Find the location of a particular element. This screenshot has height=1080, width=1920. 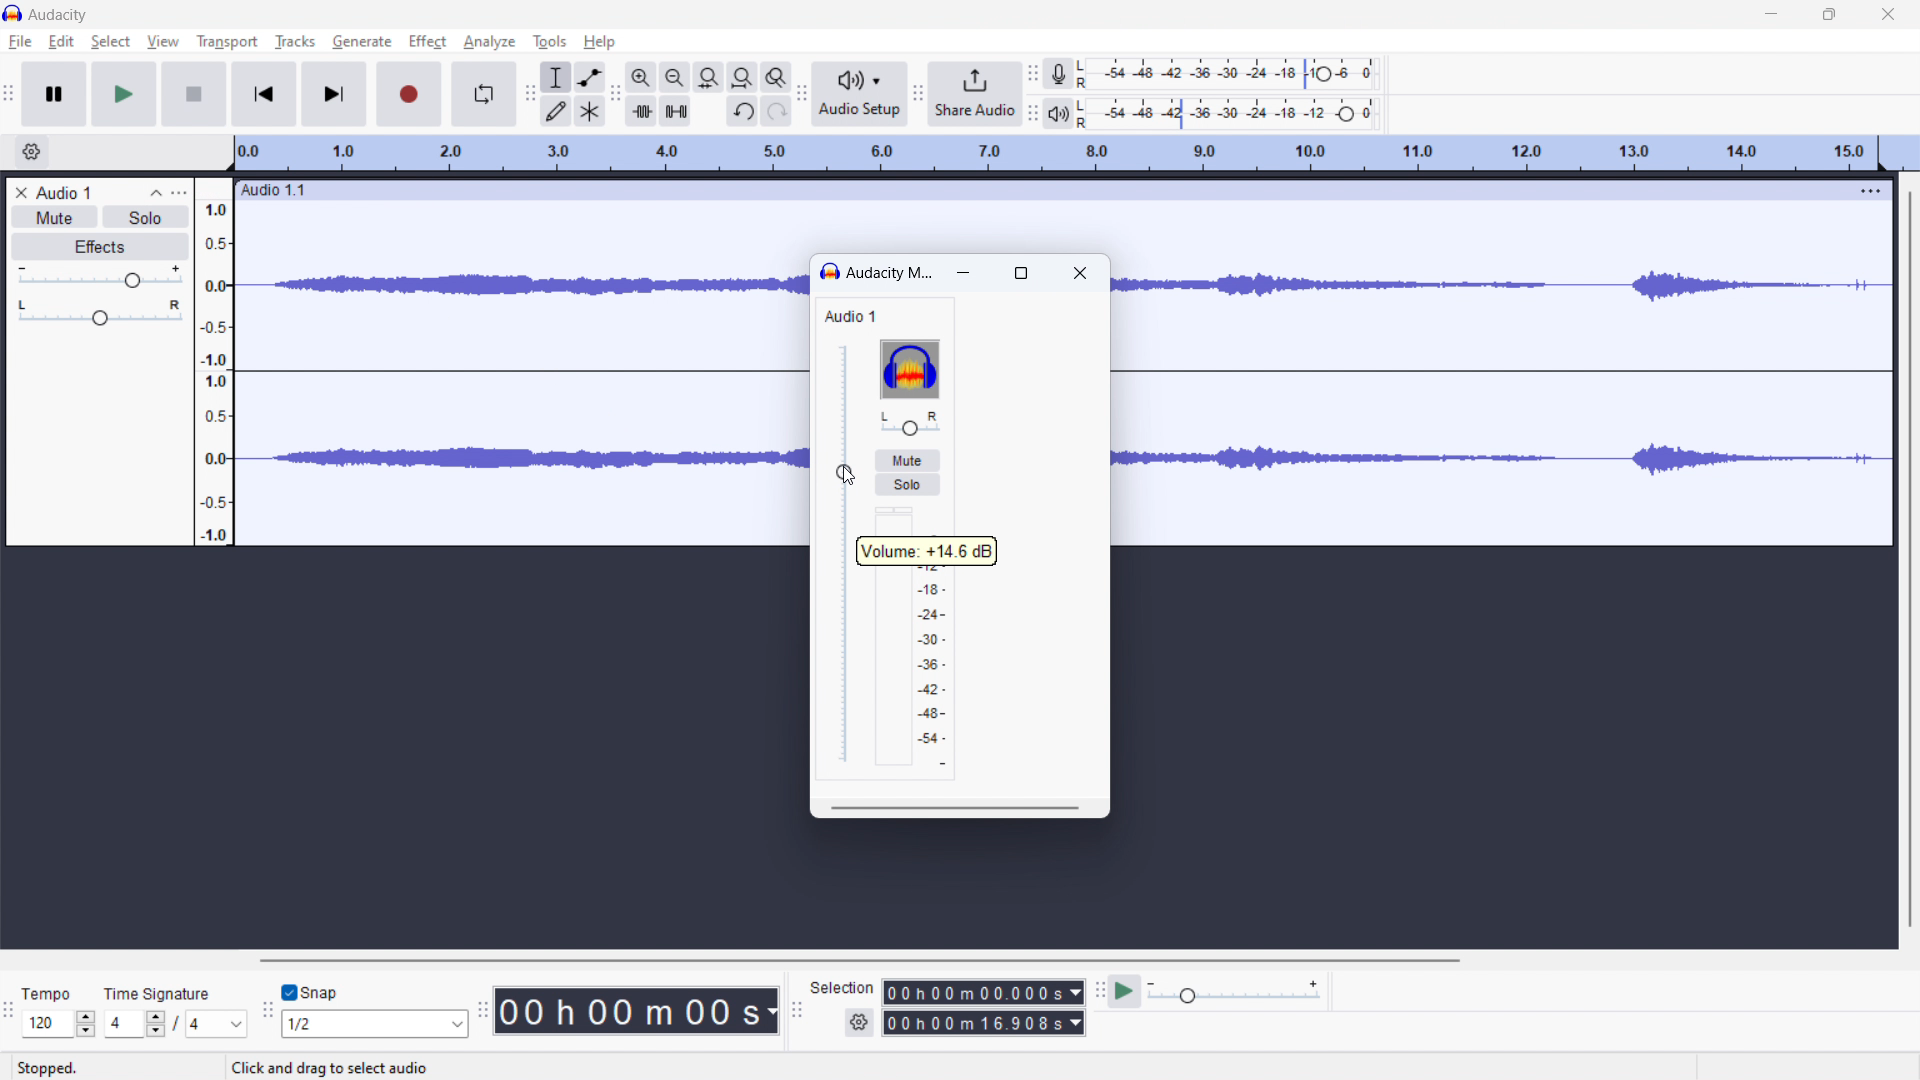

silence selection is located at coordinates (676, 110).